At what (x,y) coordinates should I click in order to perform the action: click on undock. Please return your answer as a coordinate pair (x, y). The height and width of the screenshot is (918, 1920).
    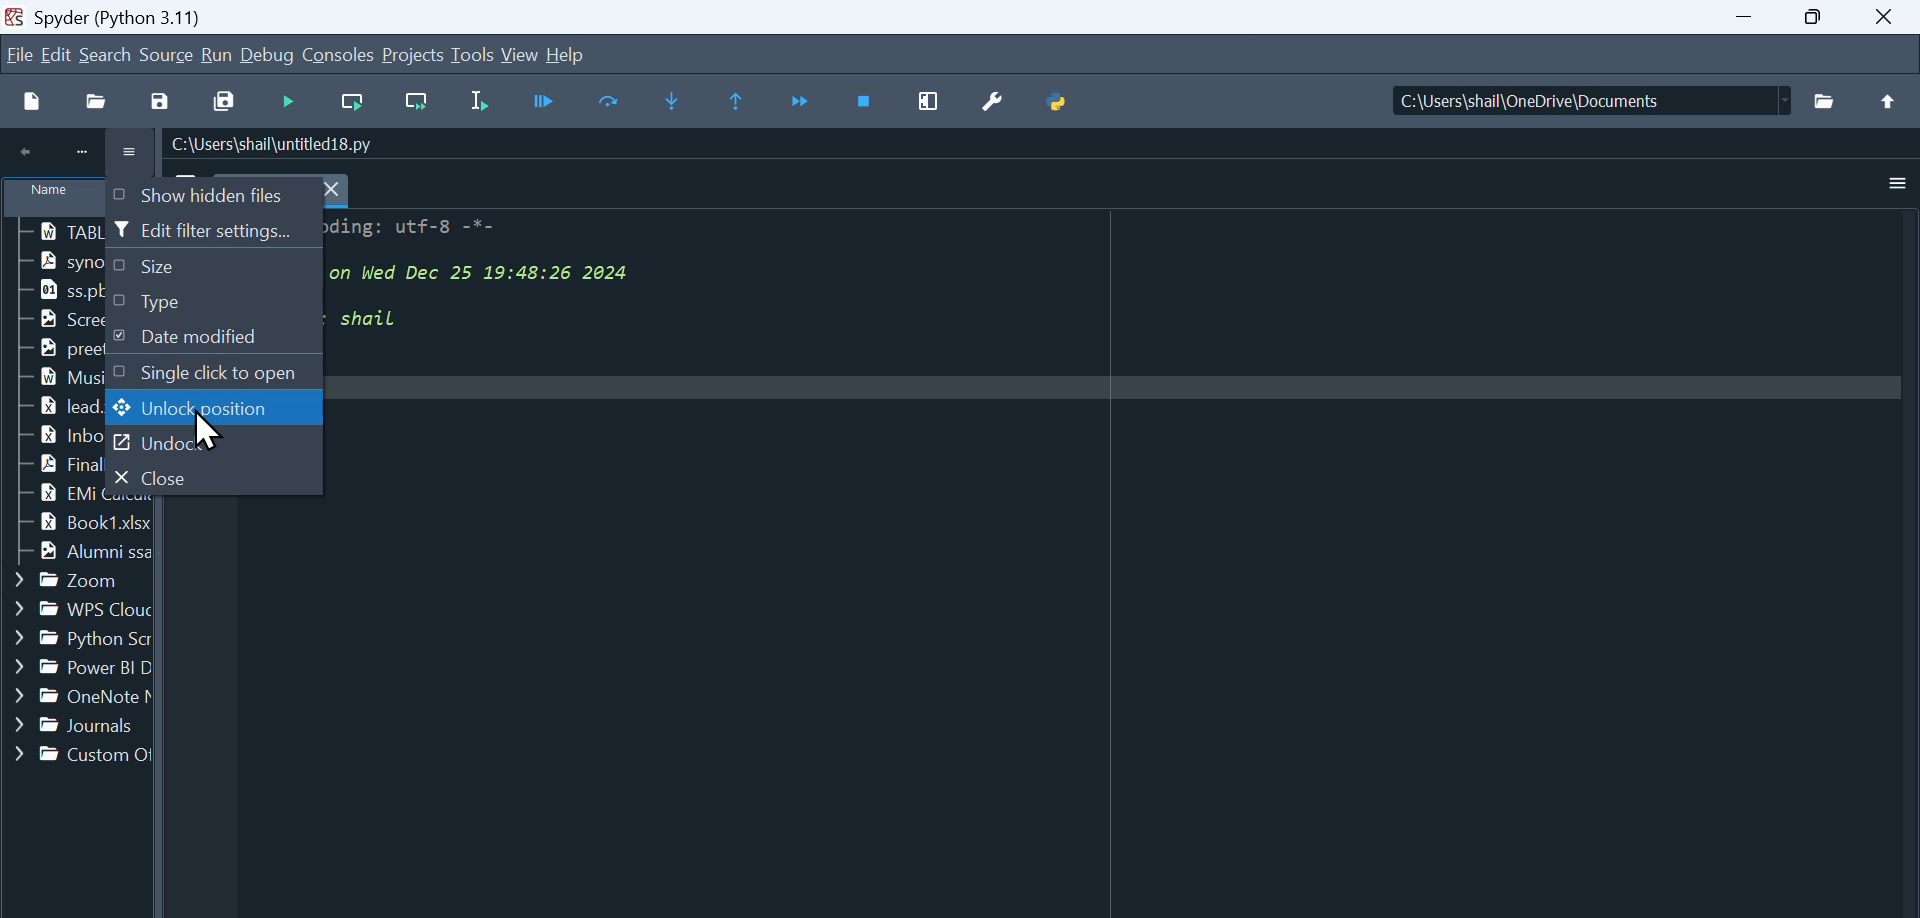
    Looking at the image, I should click on (213, 445).